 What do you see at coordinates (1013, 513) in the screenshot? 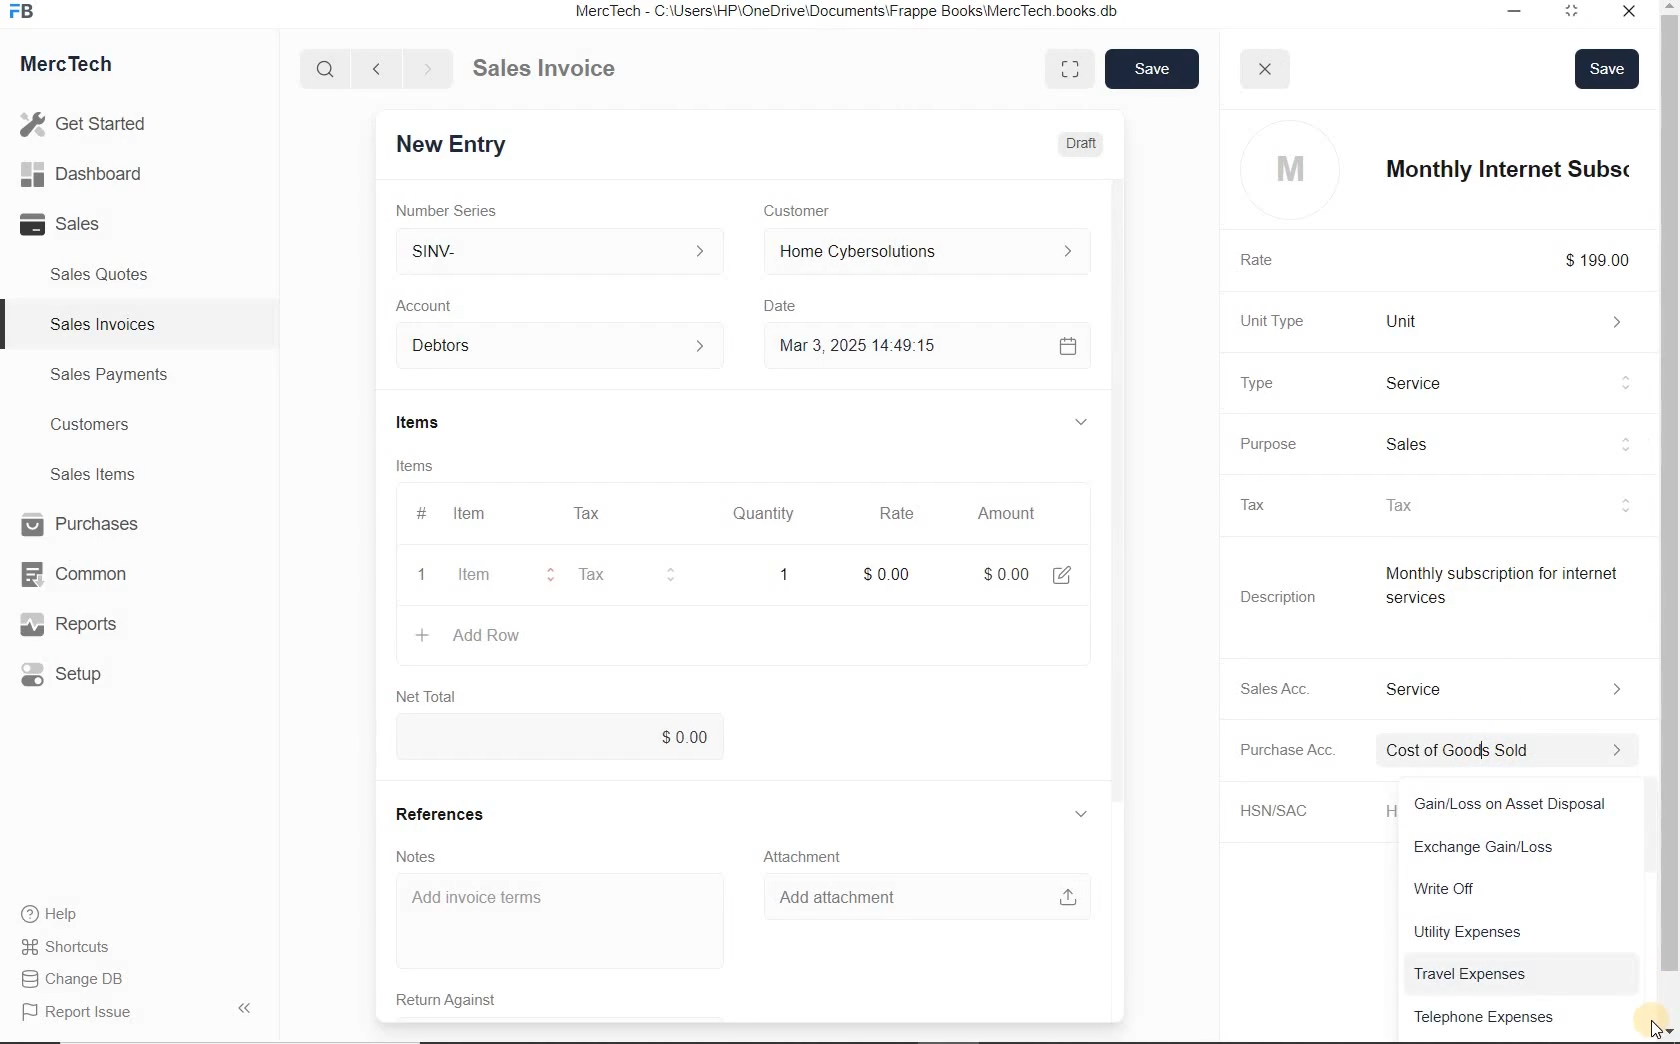
I see `Amount` at bounding box center [1013, 513].